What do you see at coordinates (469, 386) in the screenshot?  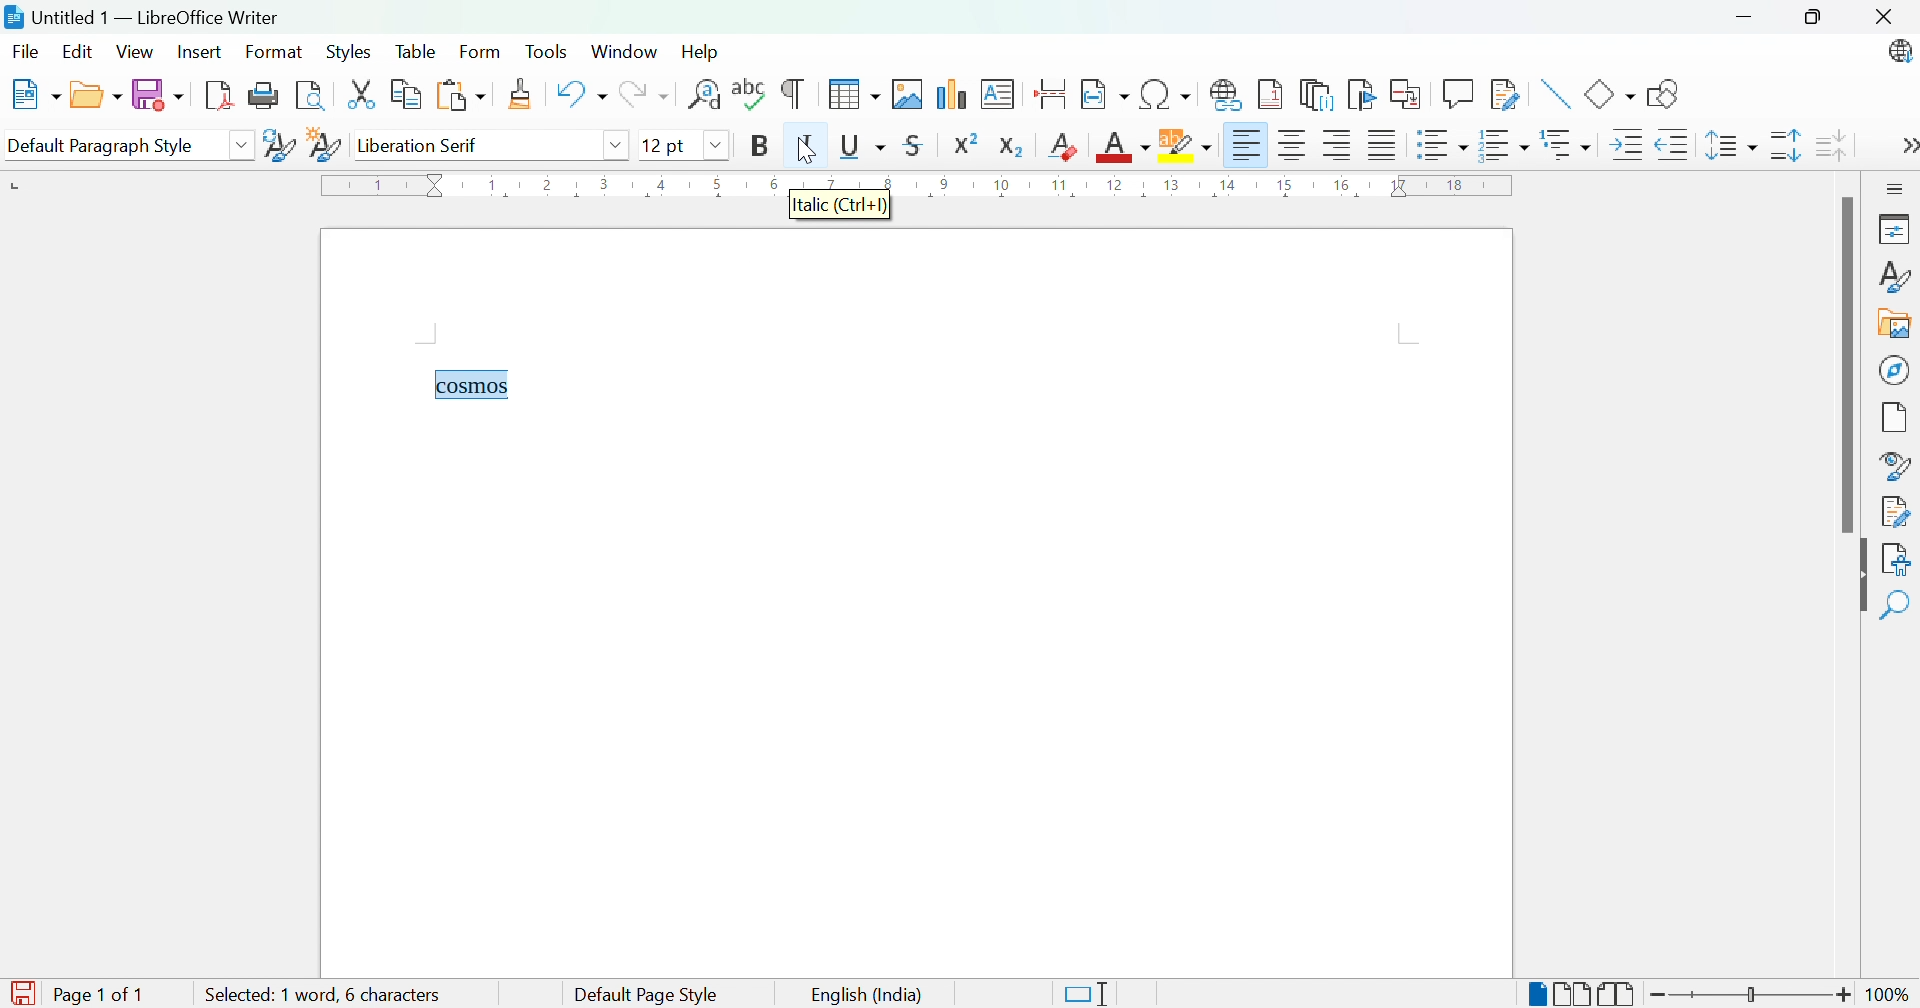 I see `cosmos` at bounding box center [469, 386].